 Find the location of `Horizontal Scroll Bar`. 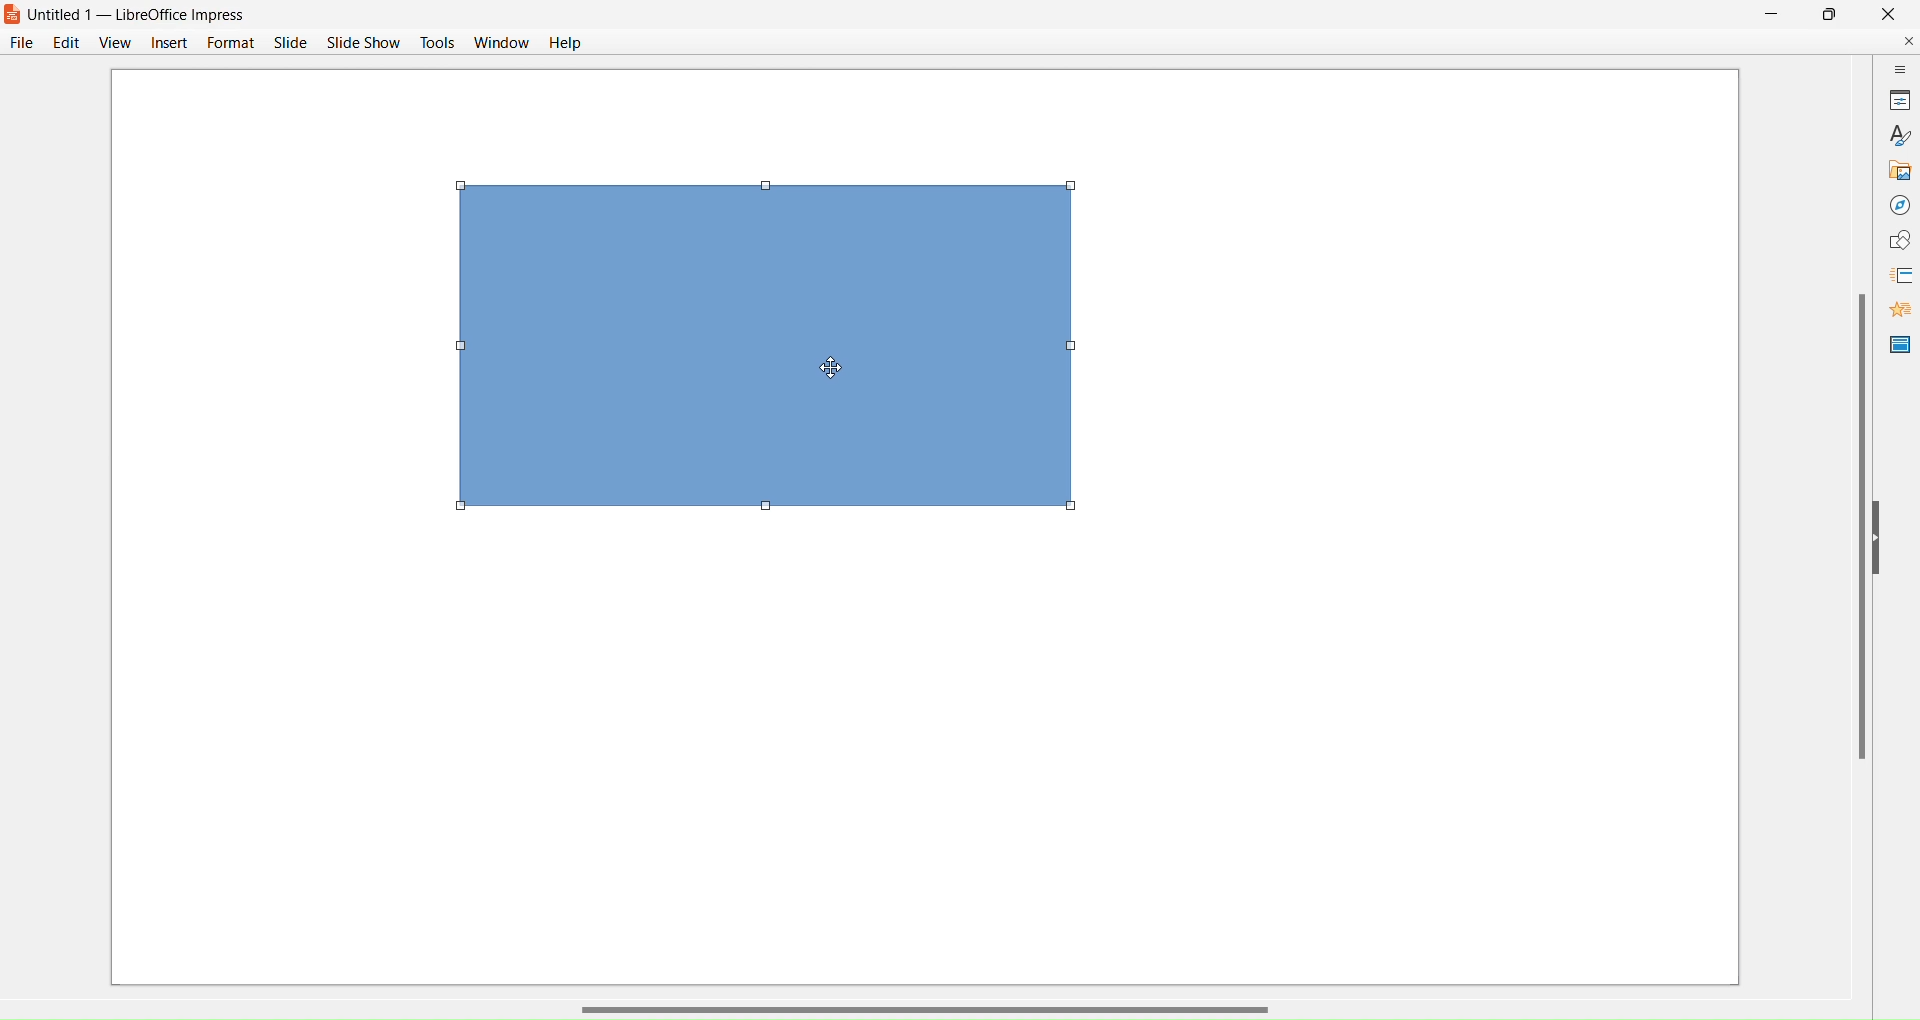

Horizontal Scroll Bar is located at coordinates (935, 1005).